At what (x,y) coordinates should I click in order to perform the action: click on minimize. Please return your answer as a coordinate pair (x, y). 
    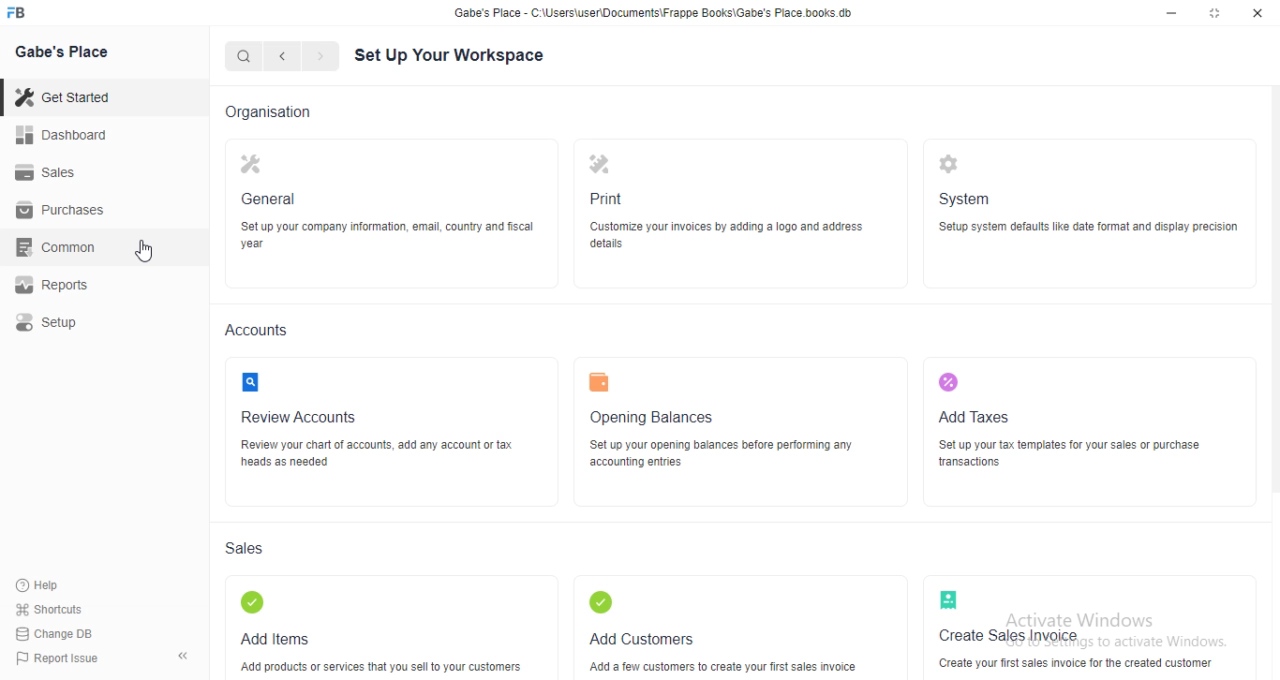
    Looking at the image, I should click on (1171, 14).